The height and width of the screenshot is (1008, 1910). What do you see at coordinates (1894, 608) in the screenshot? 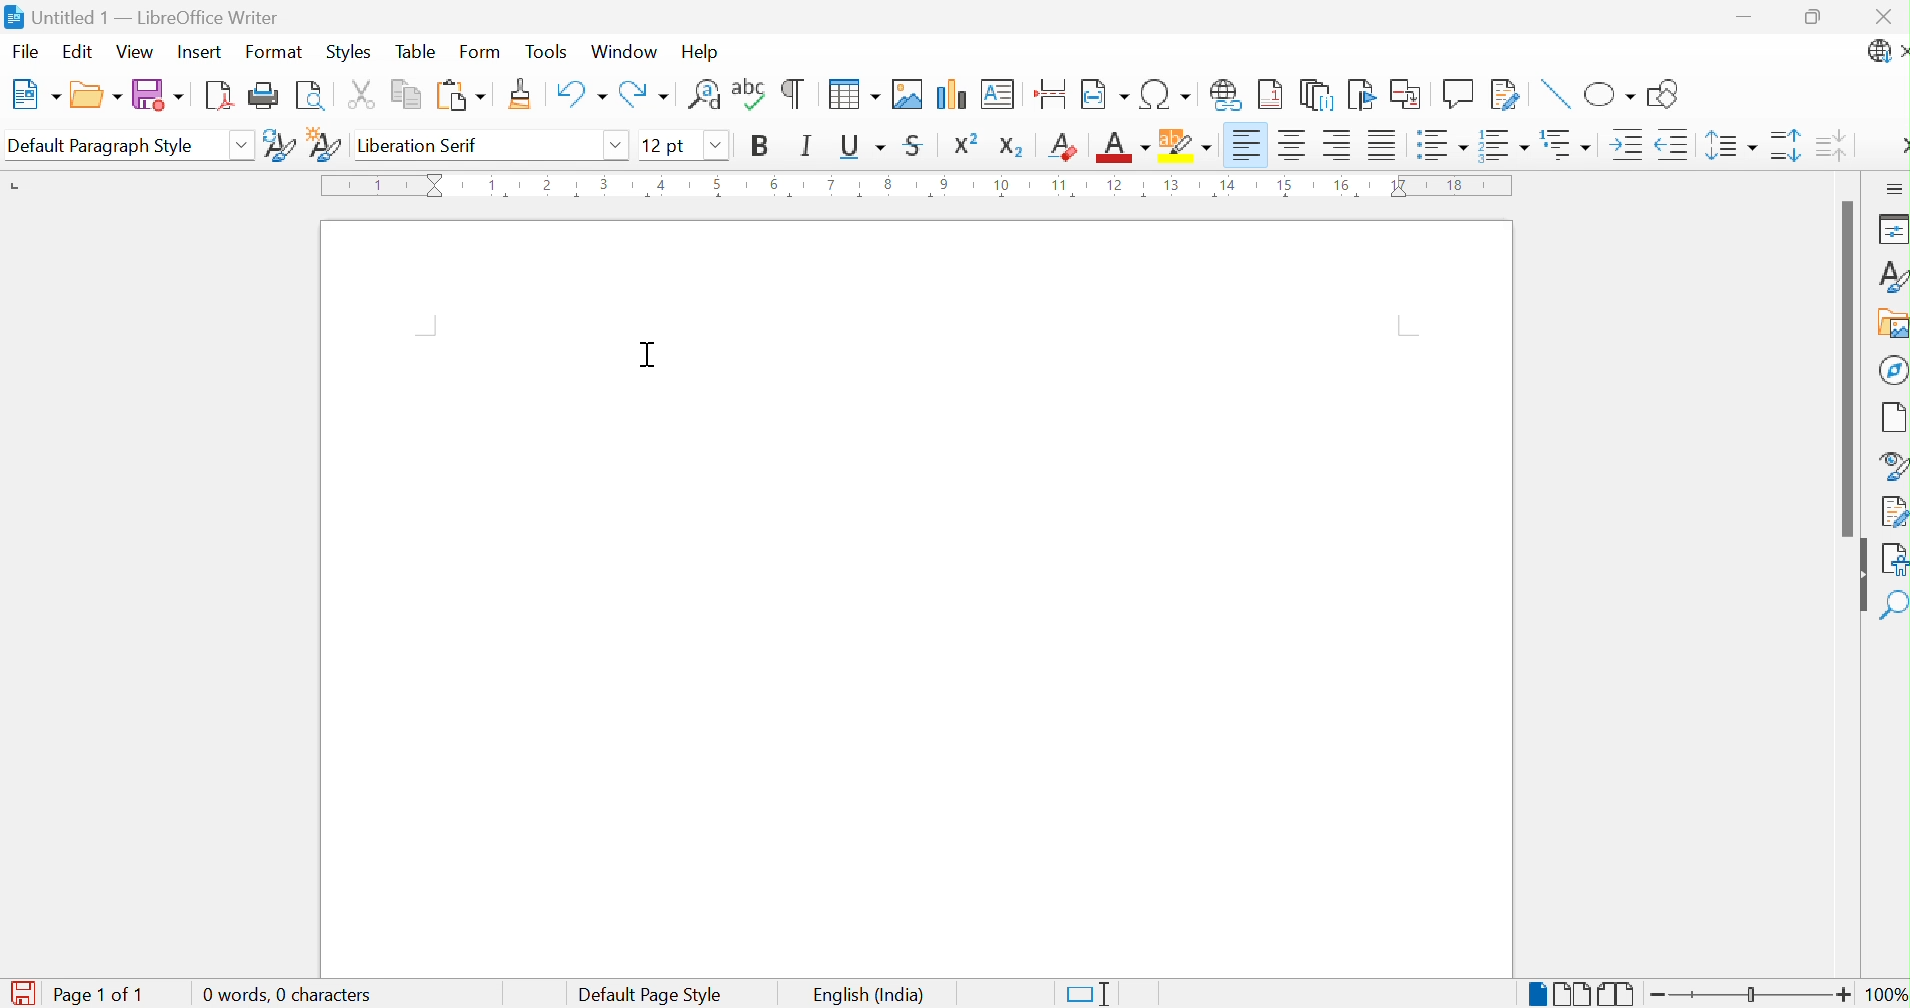
I see `Find` at bounding box center [1894, 608].